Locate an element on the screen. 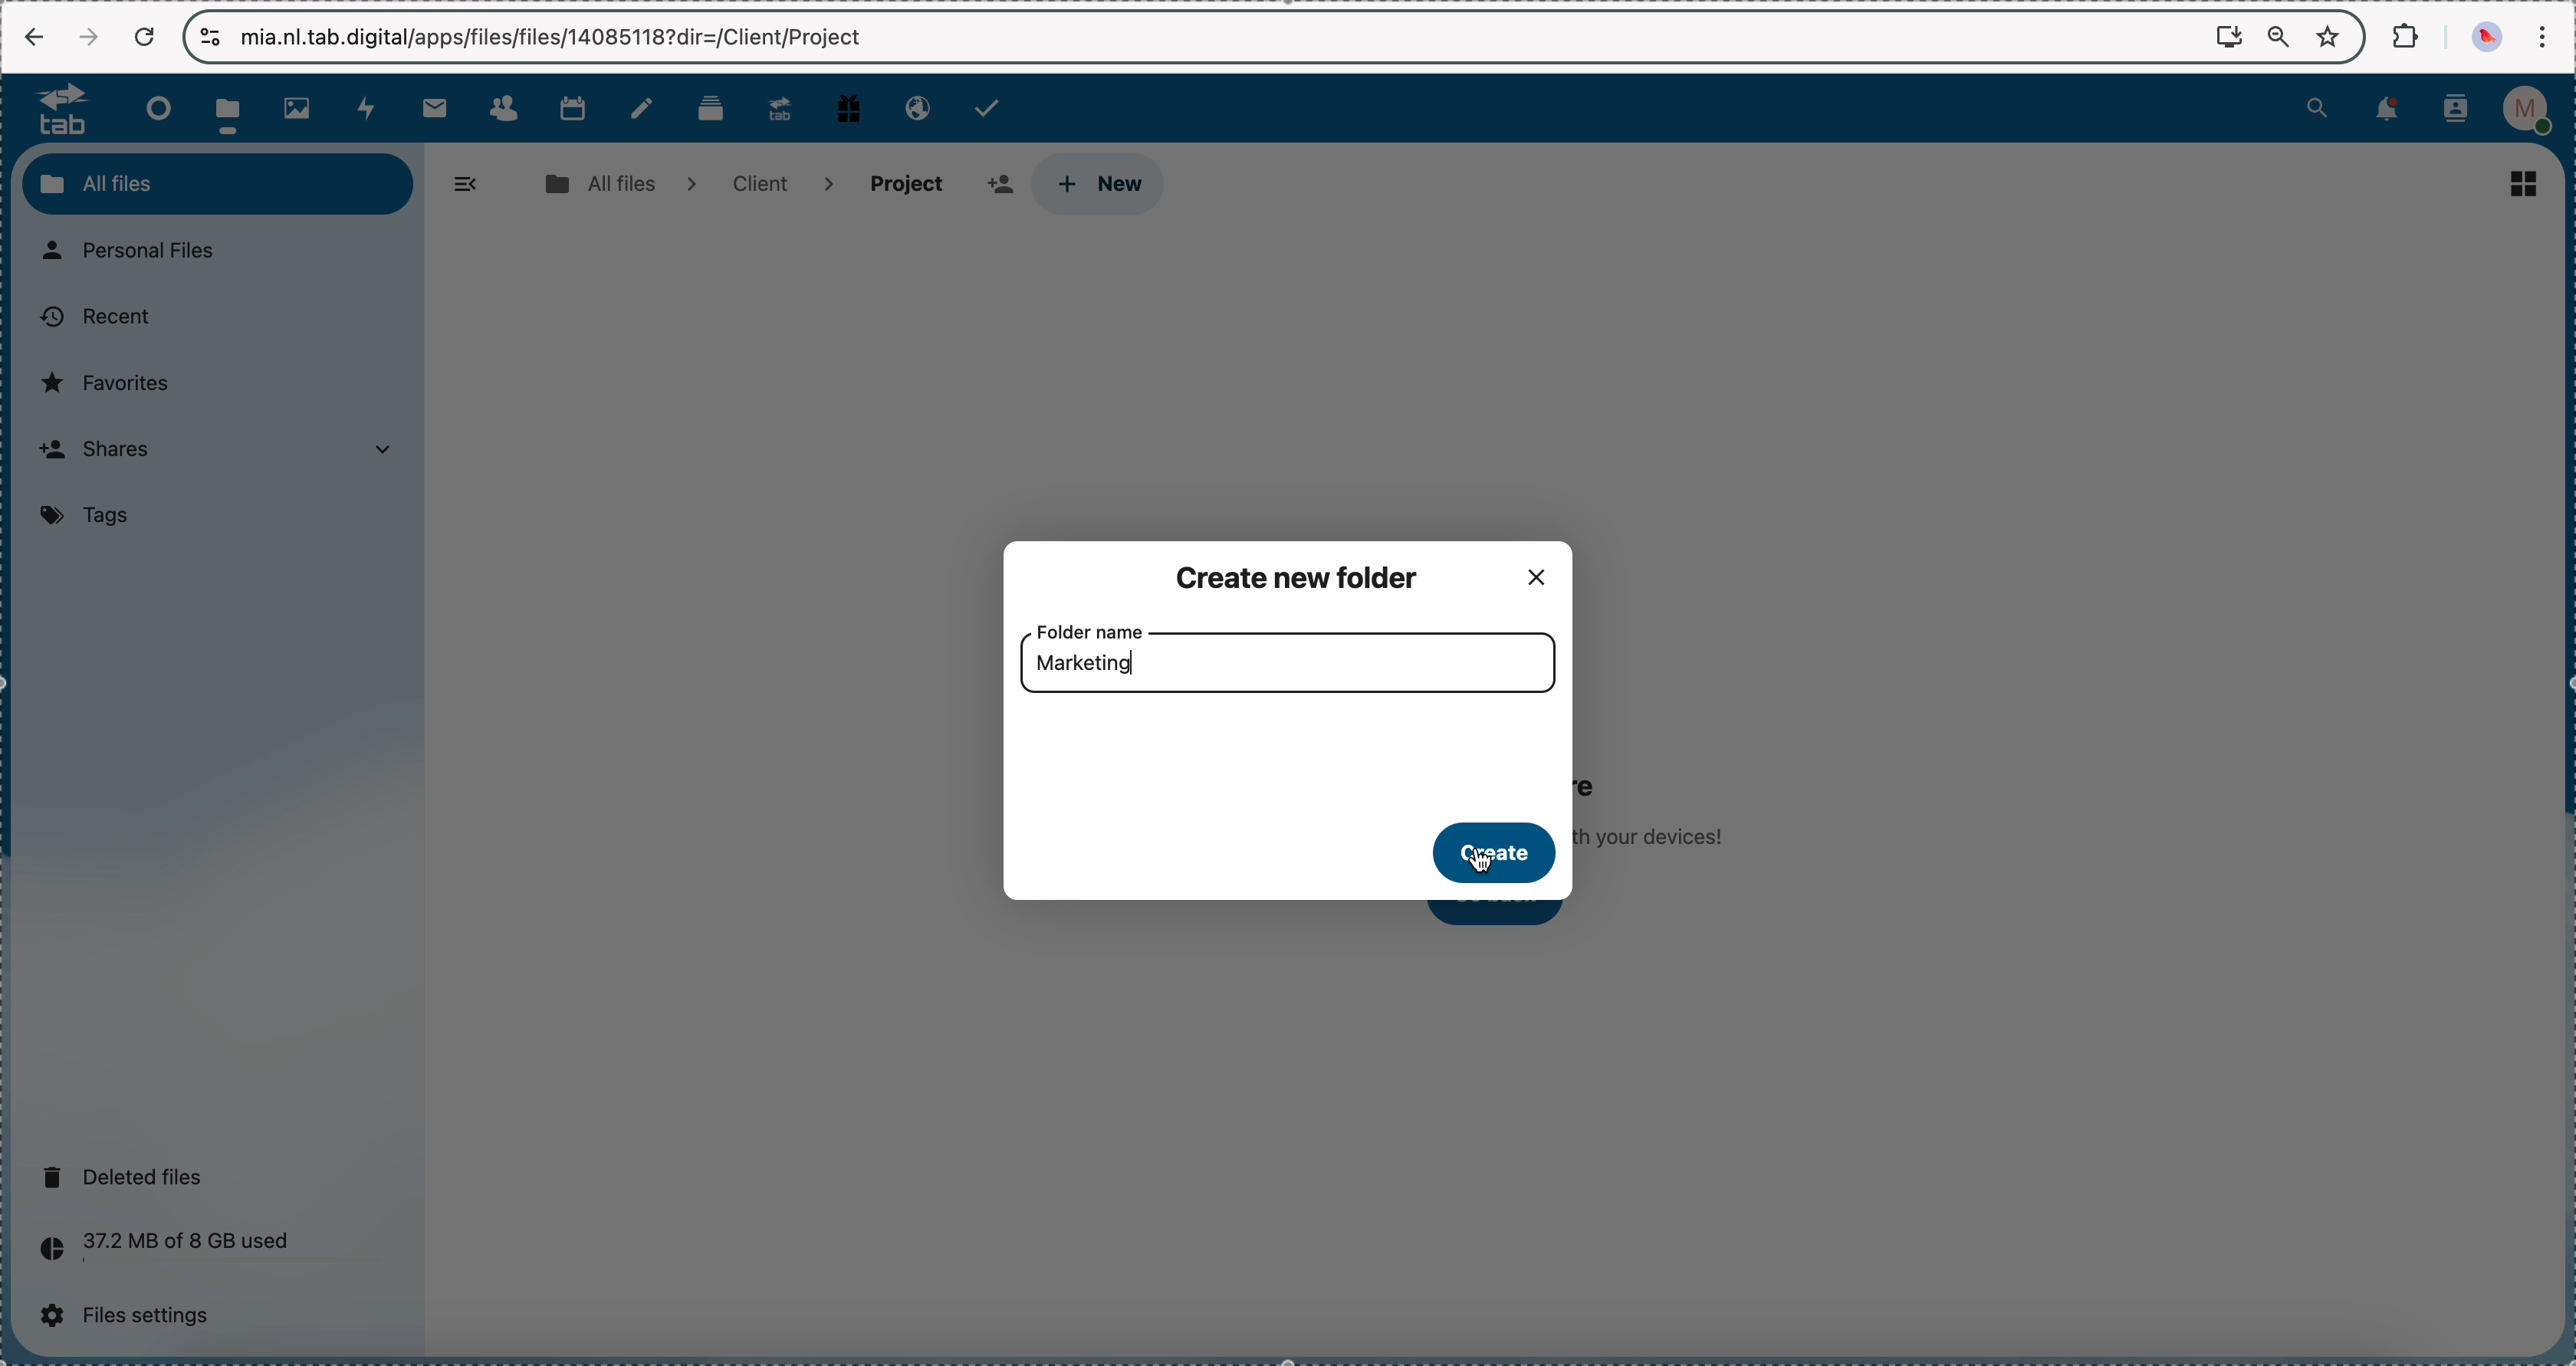 The width and height of the screenshot is (2576, 1366). create new folder is located at coordinates (1304, 575).